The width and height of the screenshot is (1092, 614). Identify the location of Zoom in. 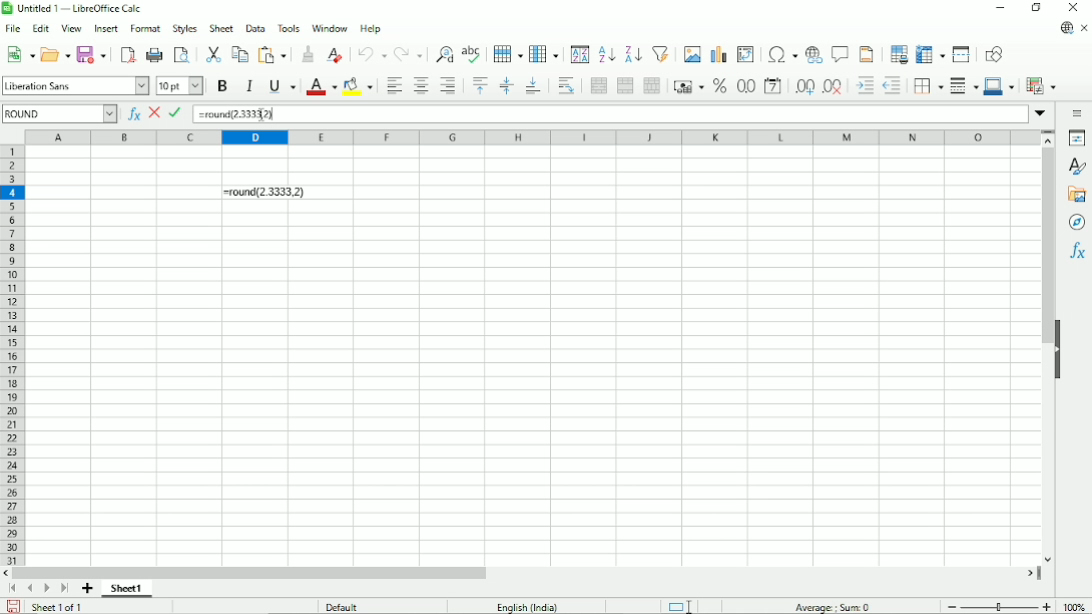
(1046, 606).